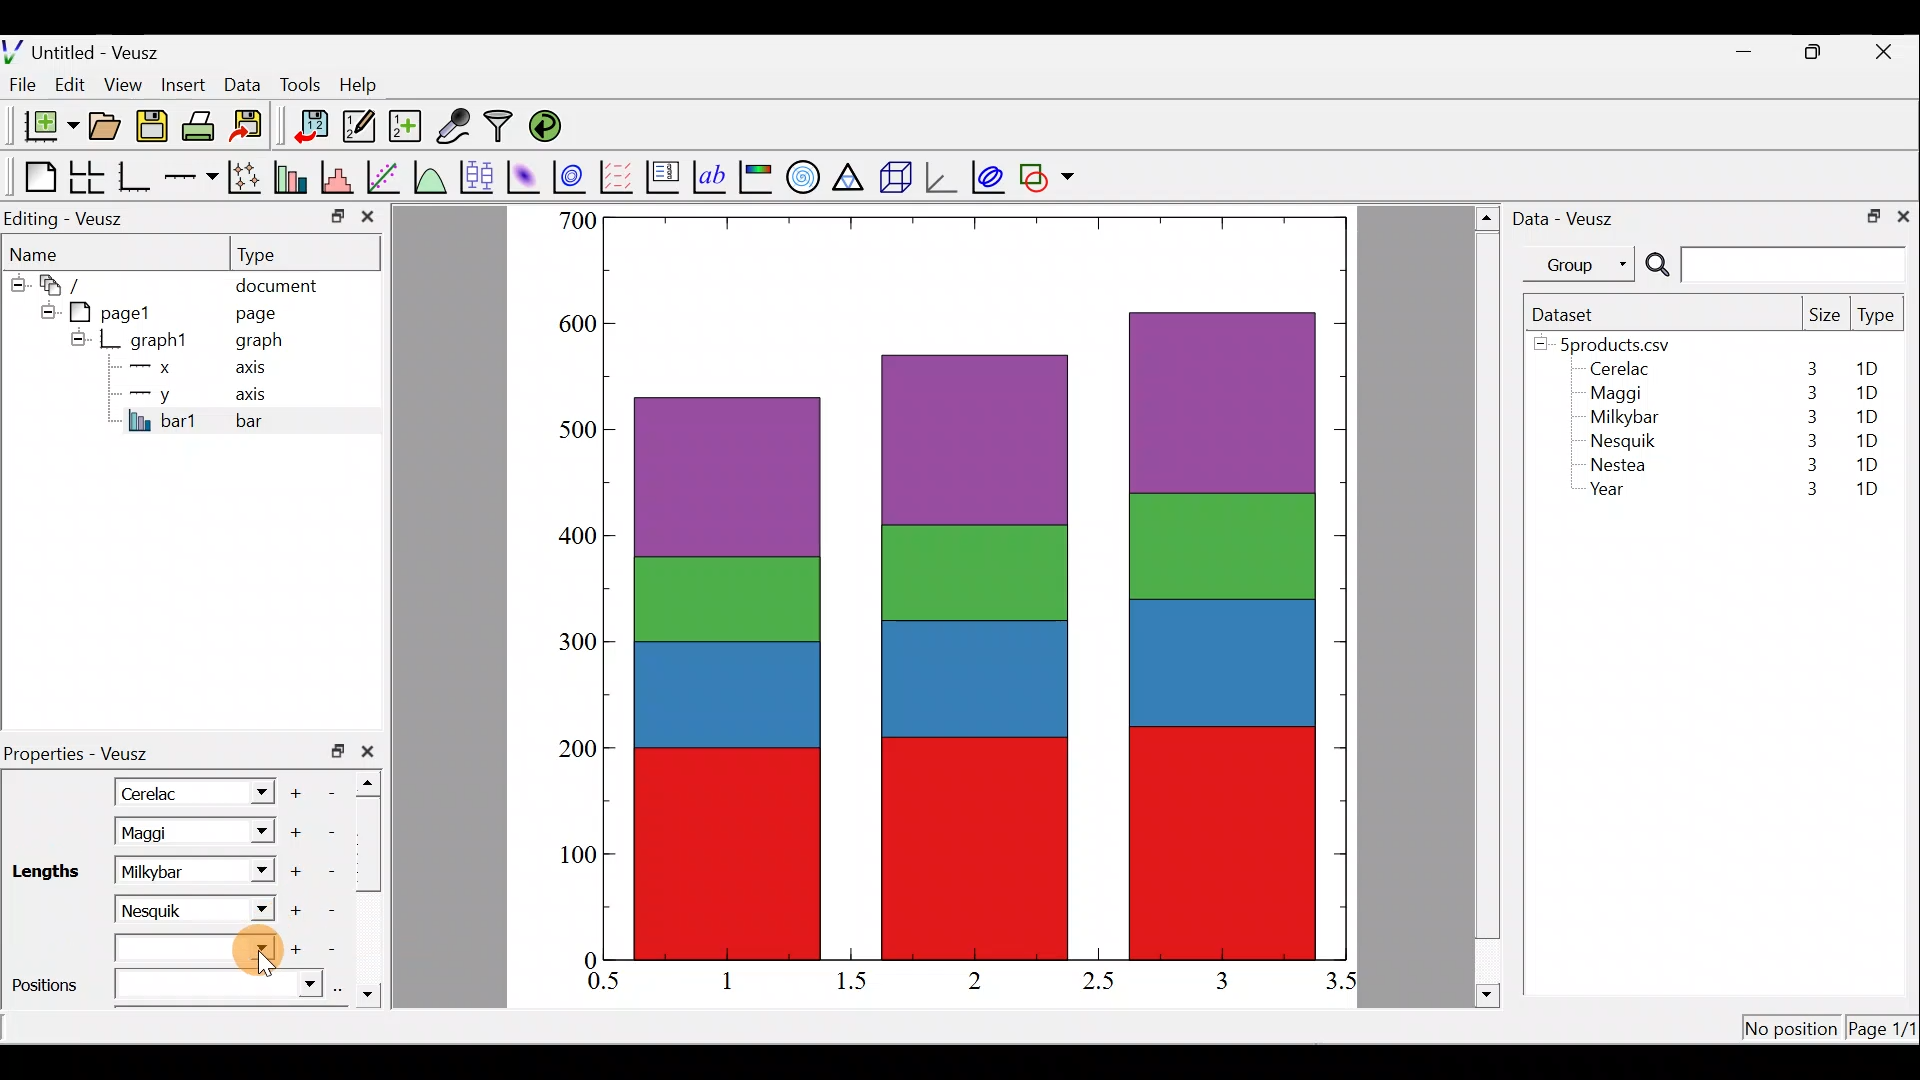  What do you see at coordinates (298, 872) in the screenshot?
I see `Add another item` at bounding box center [298, 872].